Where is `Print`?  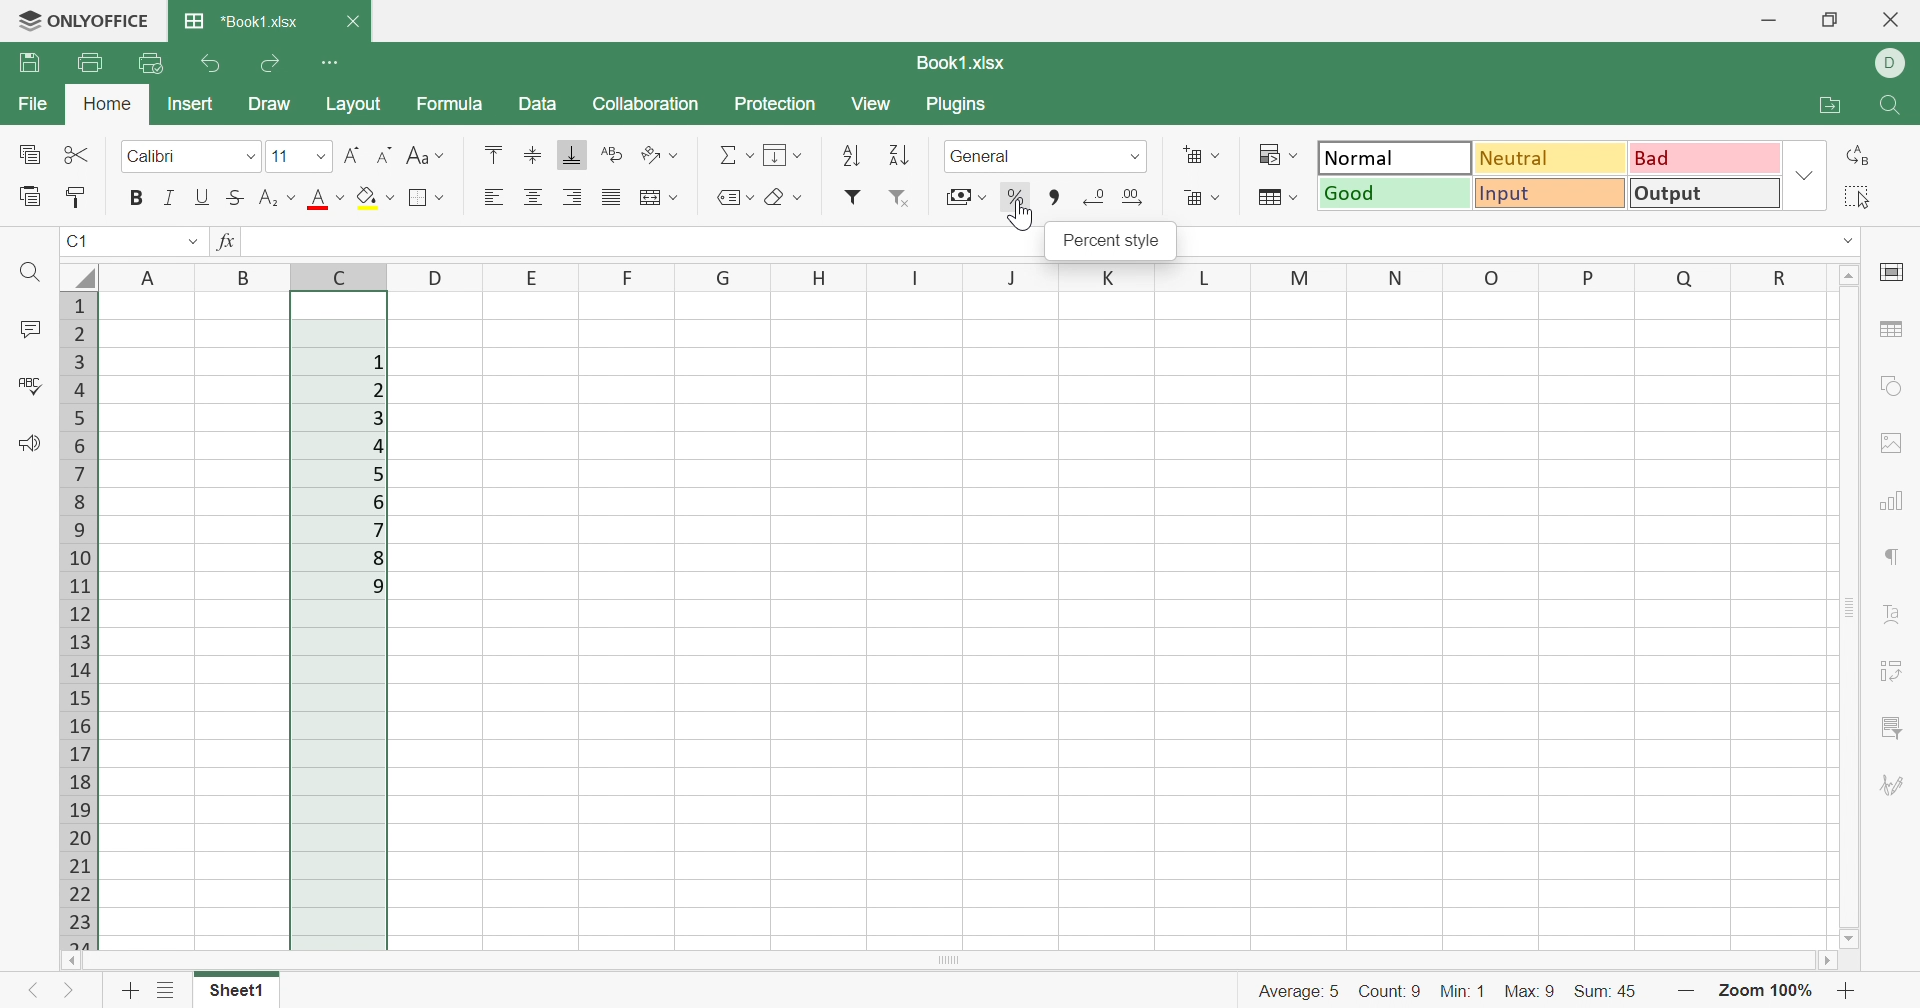 Print is located at coordinates (86, 64).